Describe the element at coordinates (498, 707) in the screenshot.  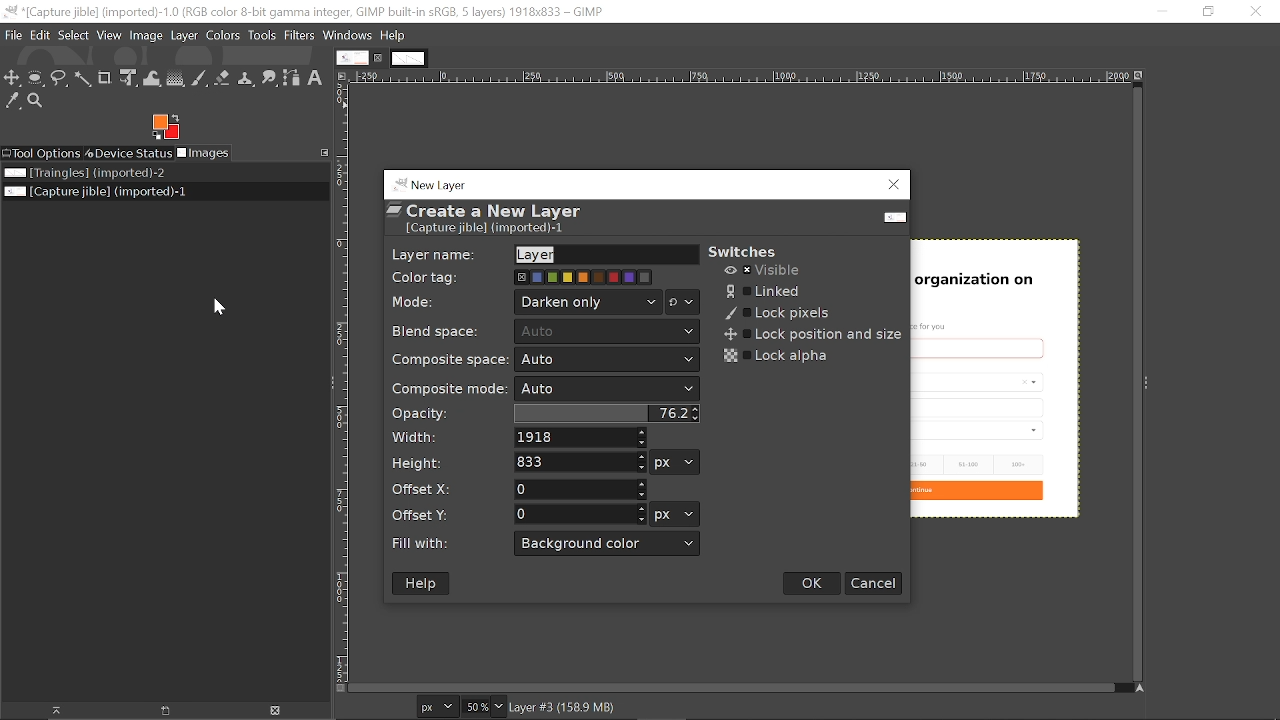
I see `Zoom options` at that location.